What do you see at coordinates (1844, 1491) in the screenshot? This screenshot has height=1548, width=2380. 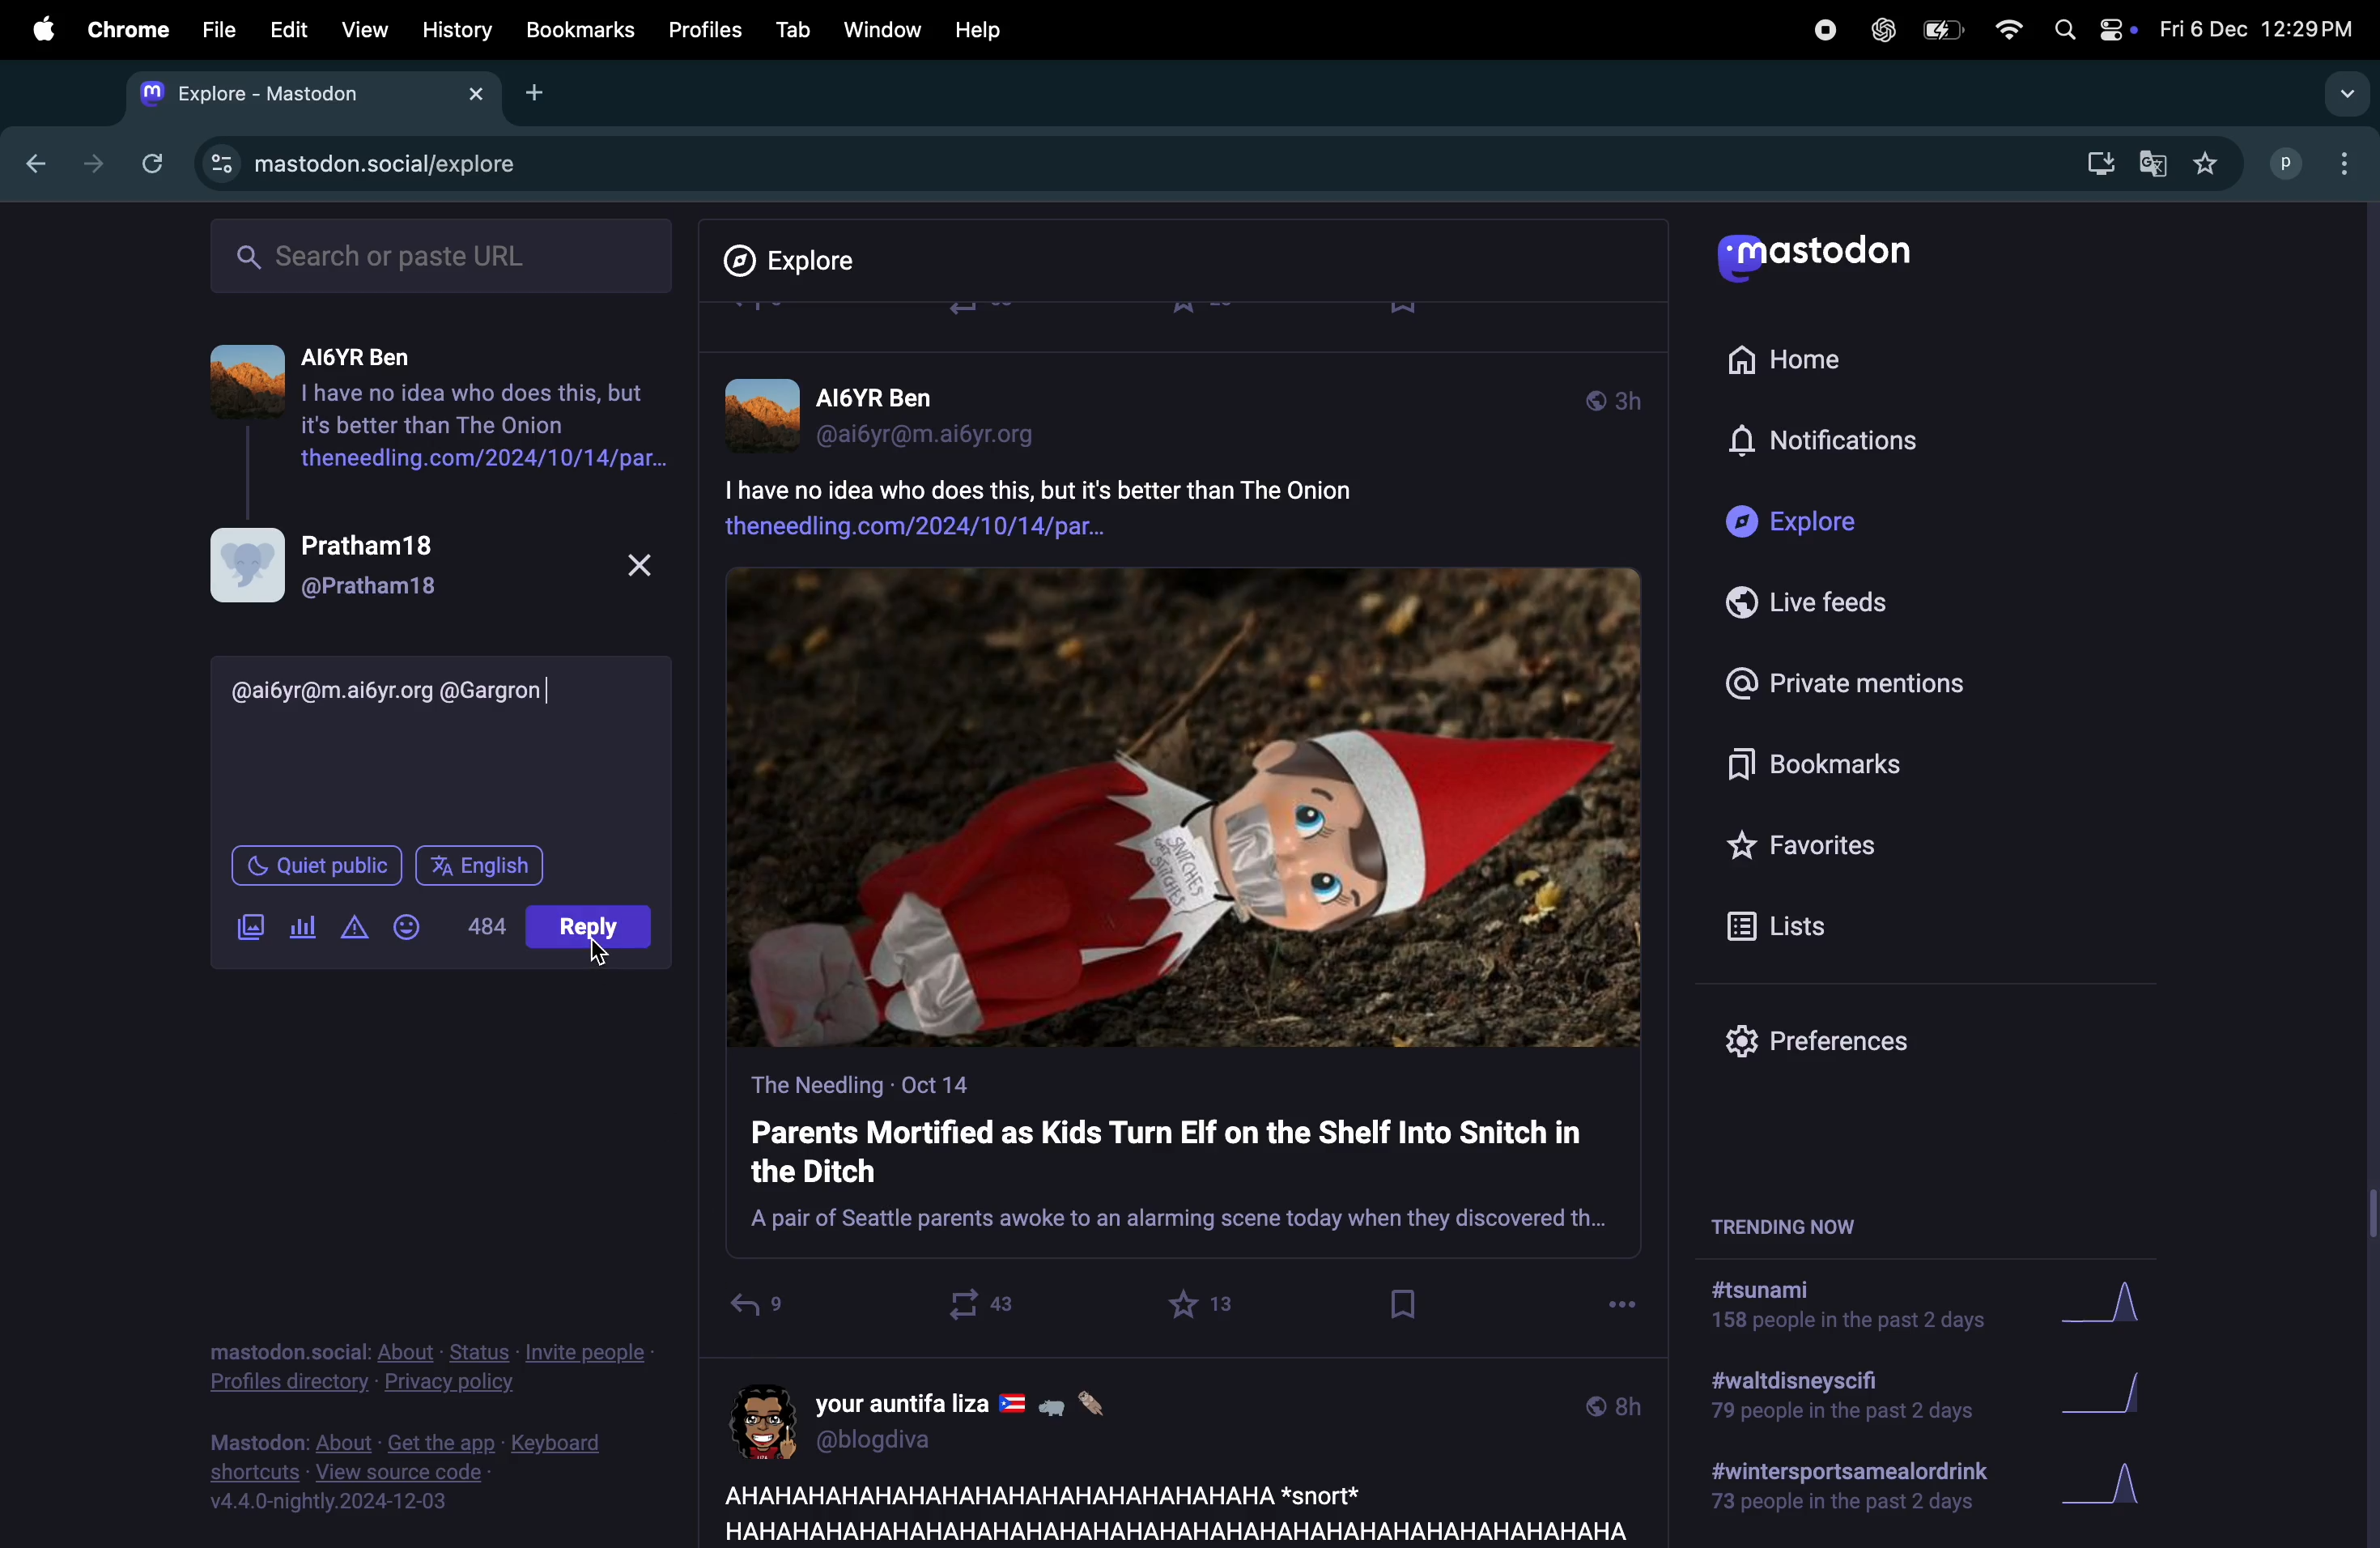 I see `#winter sport drink` at bounding box center [1844, 1491].